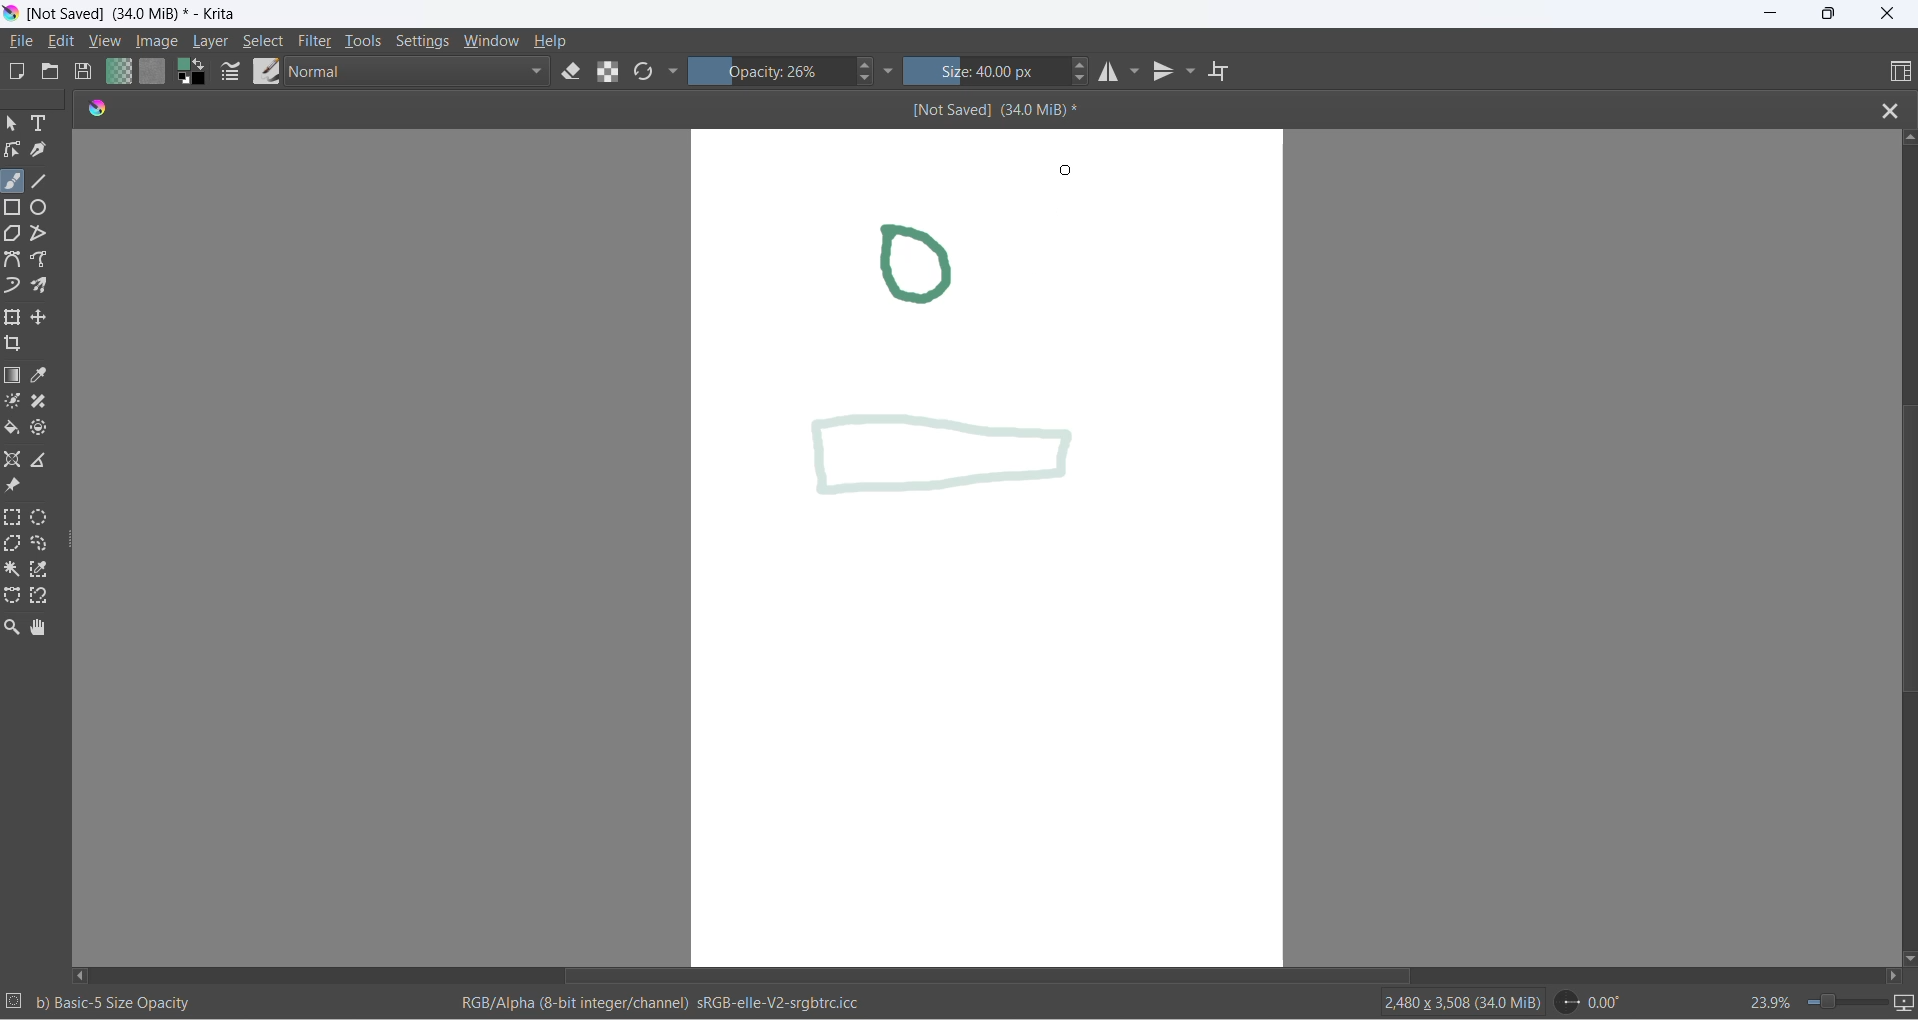  I want to click on layer, so click(212, 41).